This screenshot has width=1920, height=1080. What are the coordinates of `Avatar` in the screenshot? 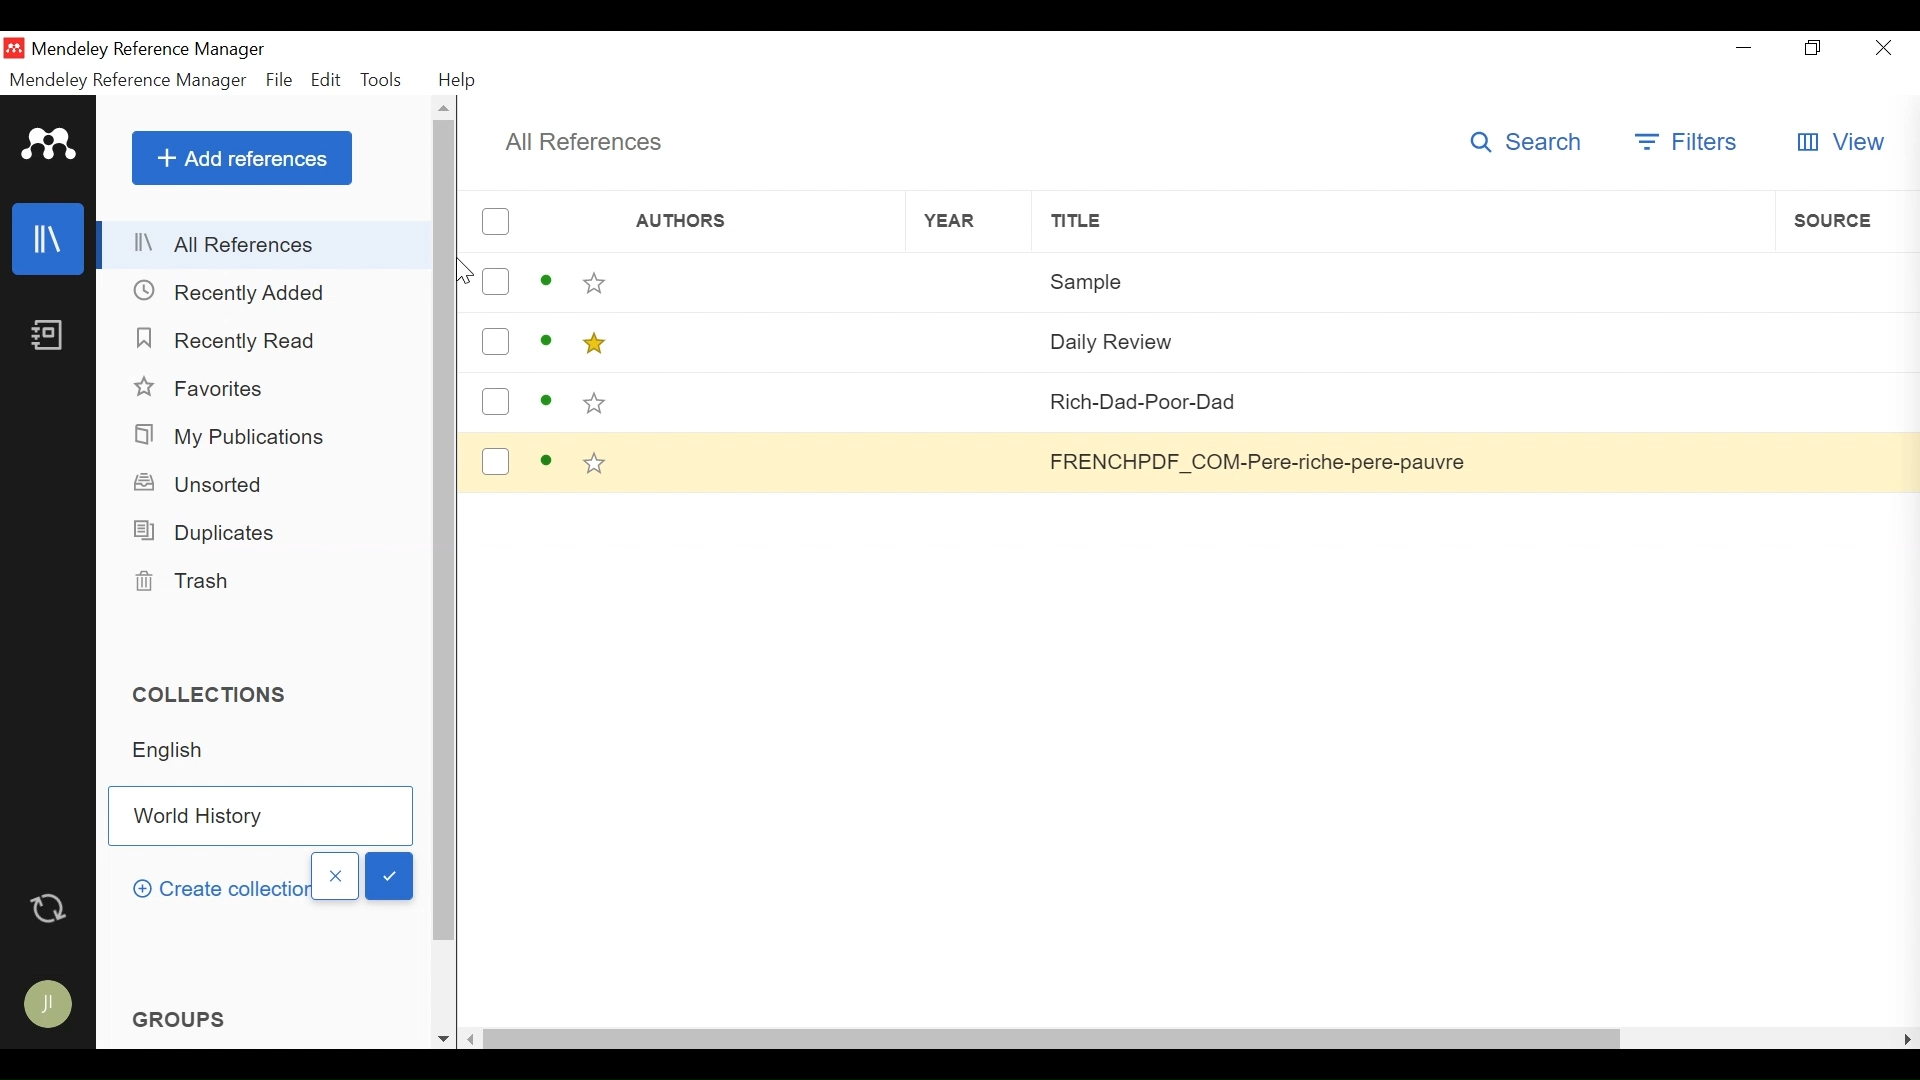 It's located at (46, 999).